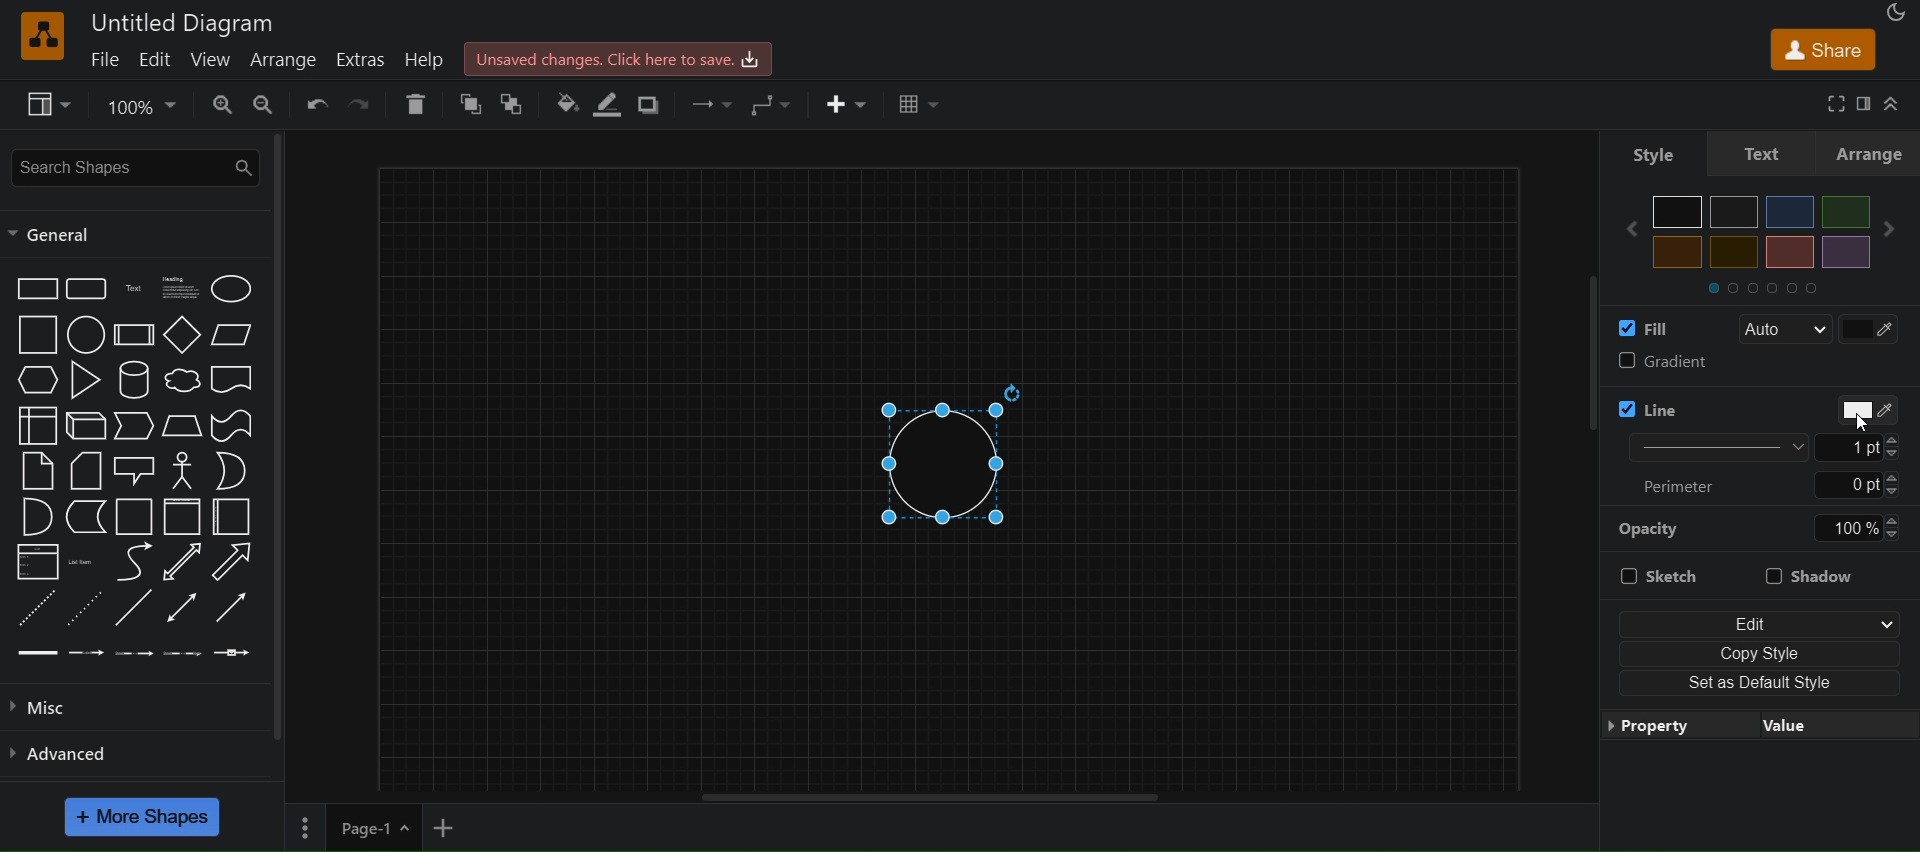  I want to click on format, so click(1866, 104).